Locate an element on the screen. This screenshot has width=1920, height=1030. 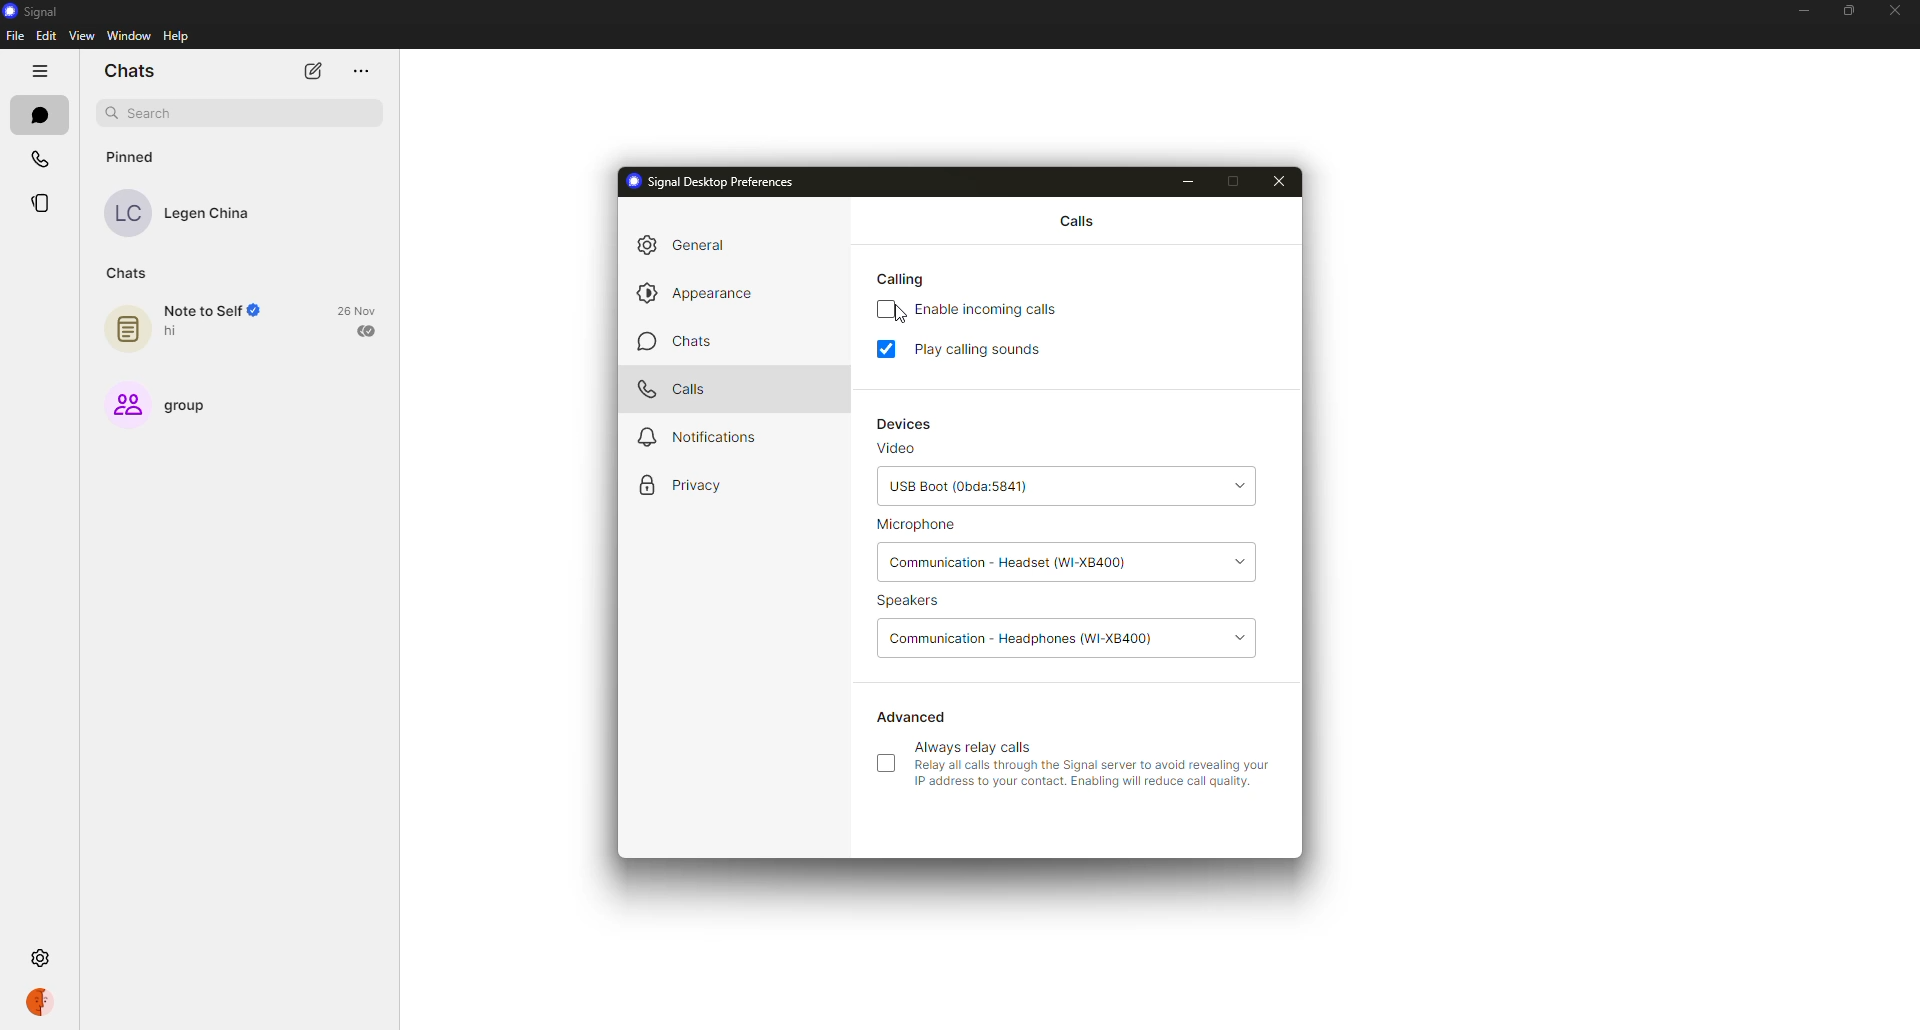
close is located at coordinates (1281, 182).